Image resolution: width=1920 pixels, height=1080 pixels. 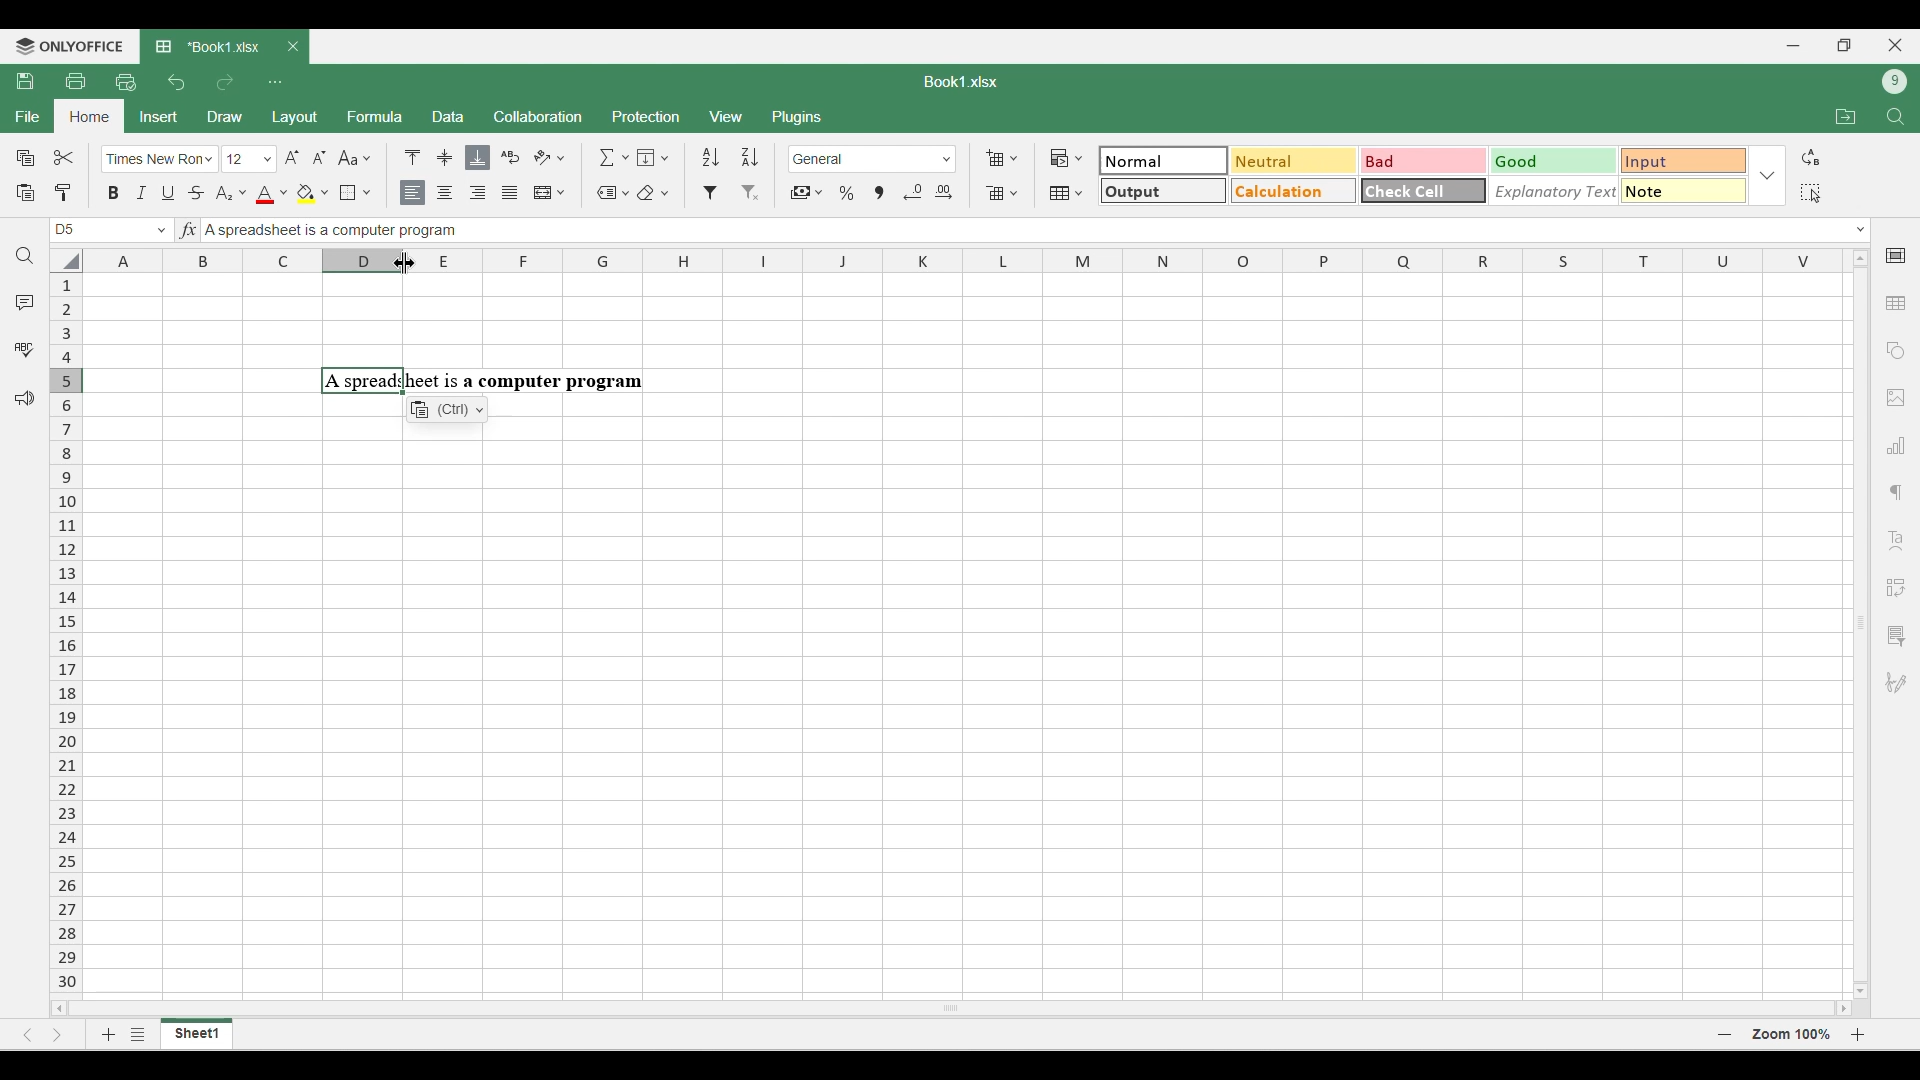 I want to click on Paragraph settings, so click(x=1896, y=493).